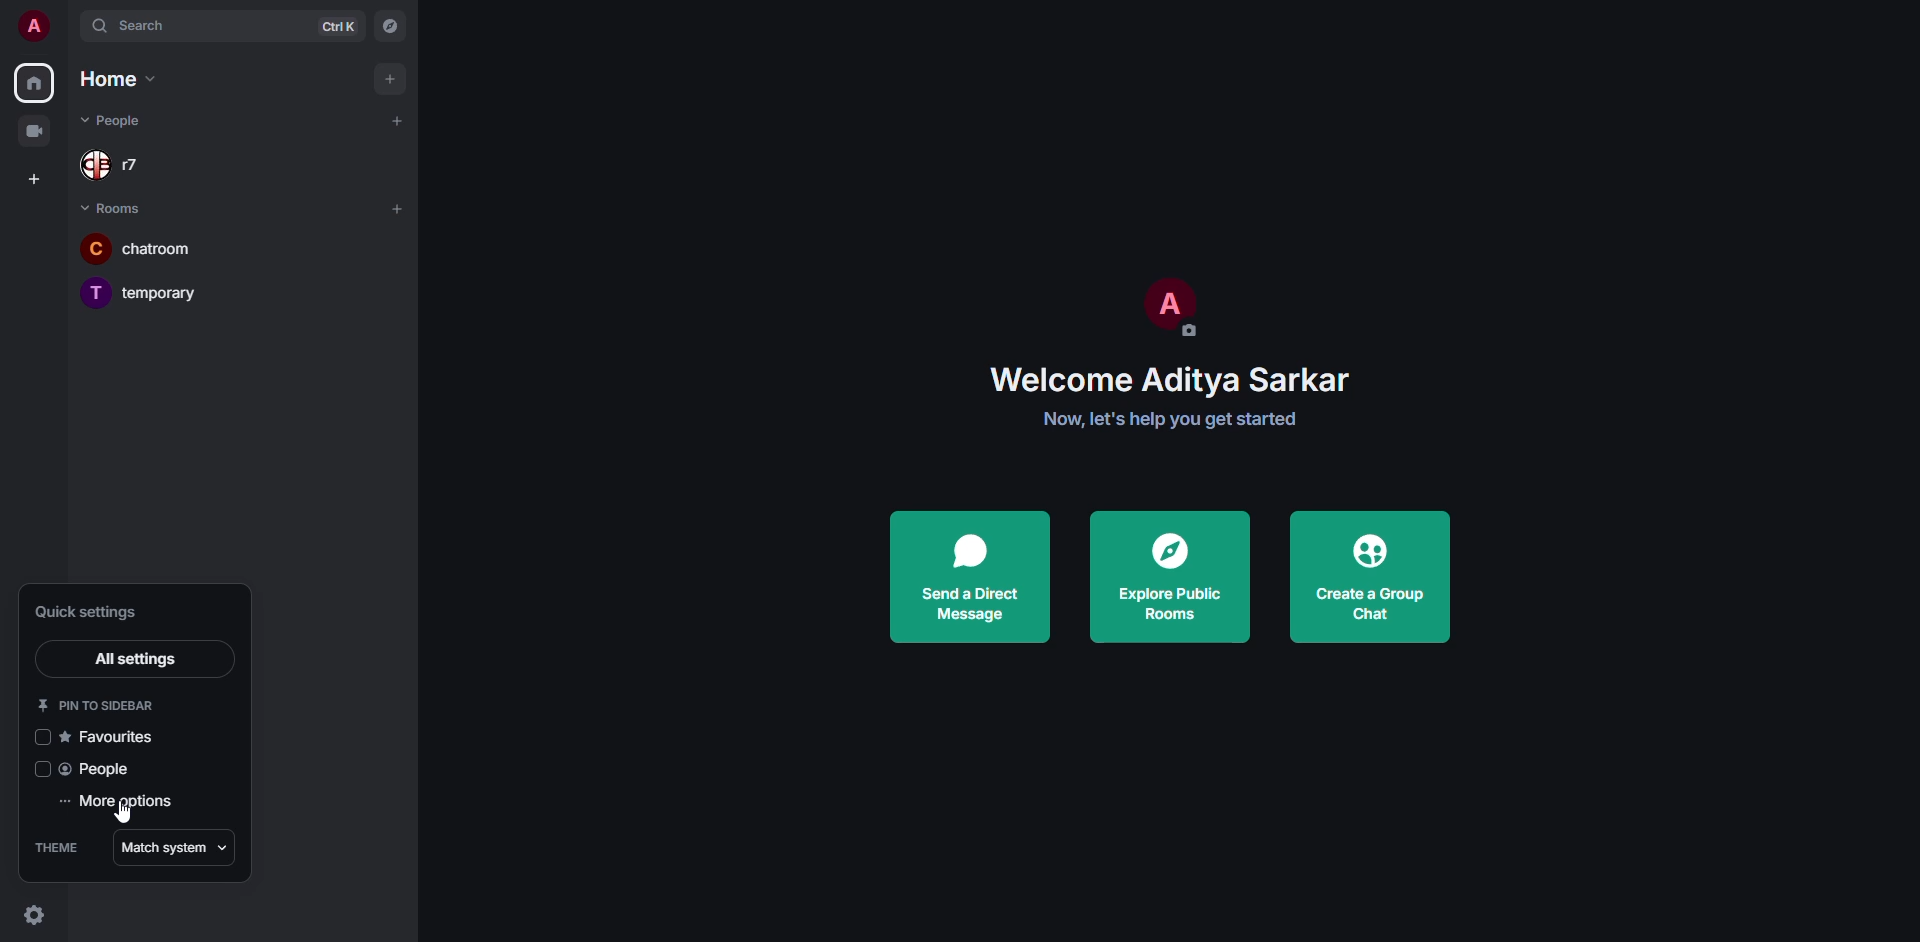 This screenshot has width=1920, height=942. I want to click on more options, so click(117, 801).